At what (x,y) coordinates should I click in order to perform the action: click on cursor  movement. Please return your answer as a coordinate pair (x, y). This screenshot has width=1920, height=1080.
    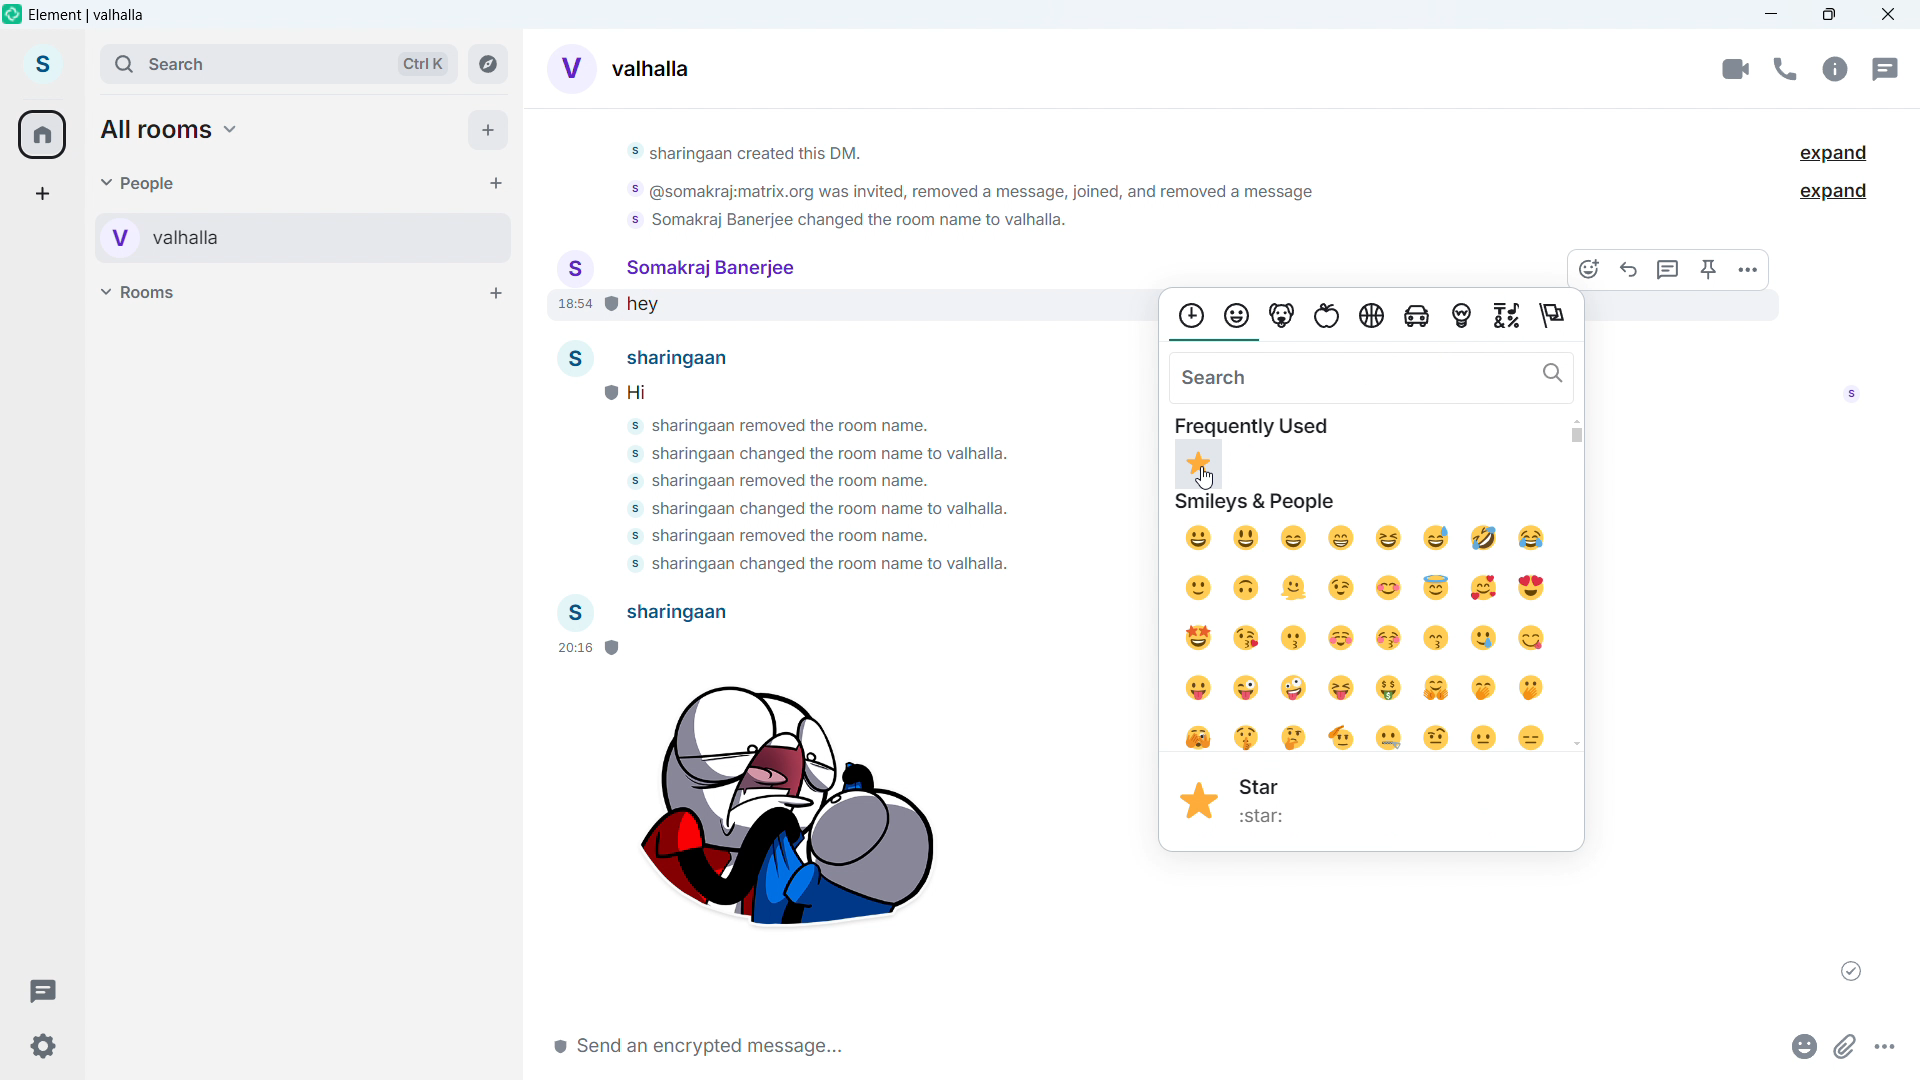
    Looking at the image, I should click on (1208, 479).